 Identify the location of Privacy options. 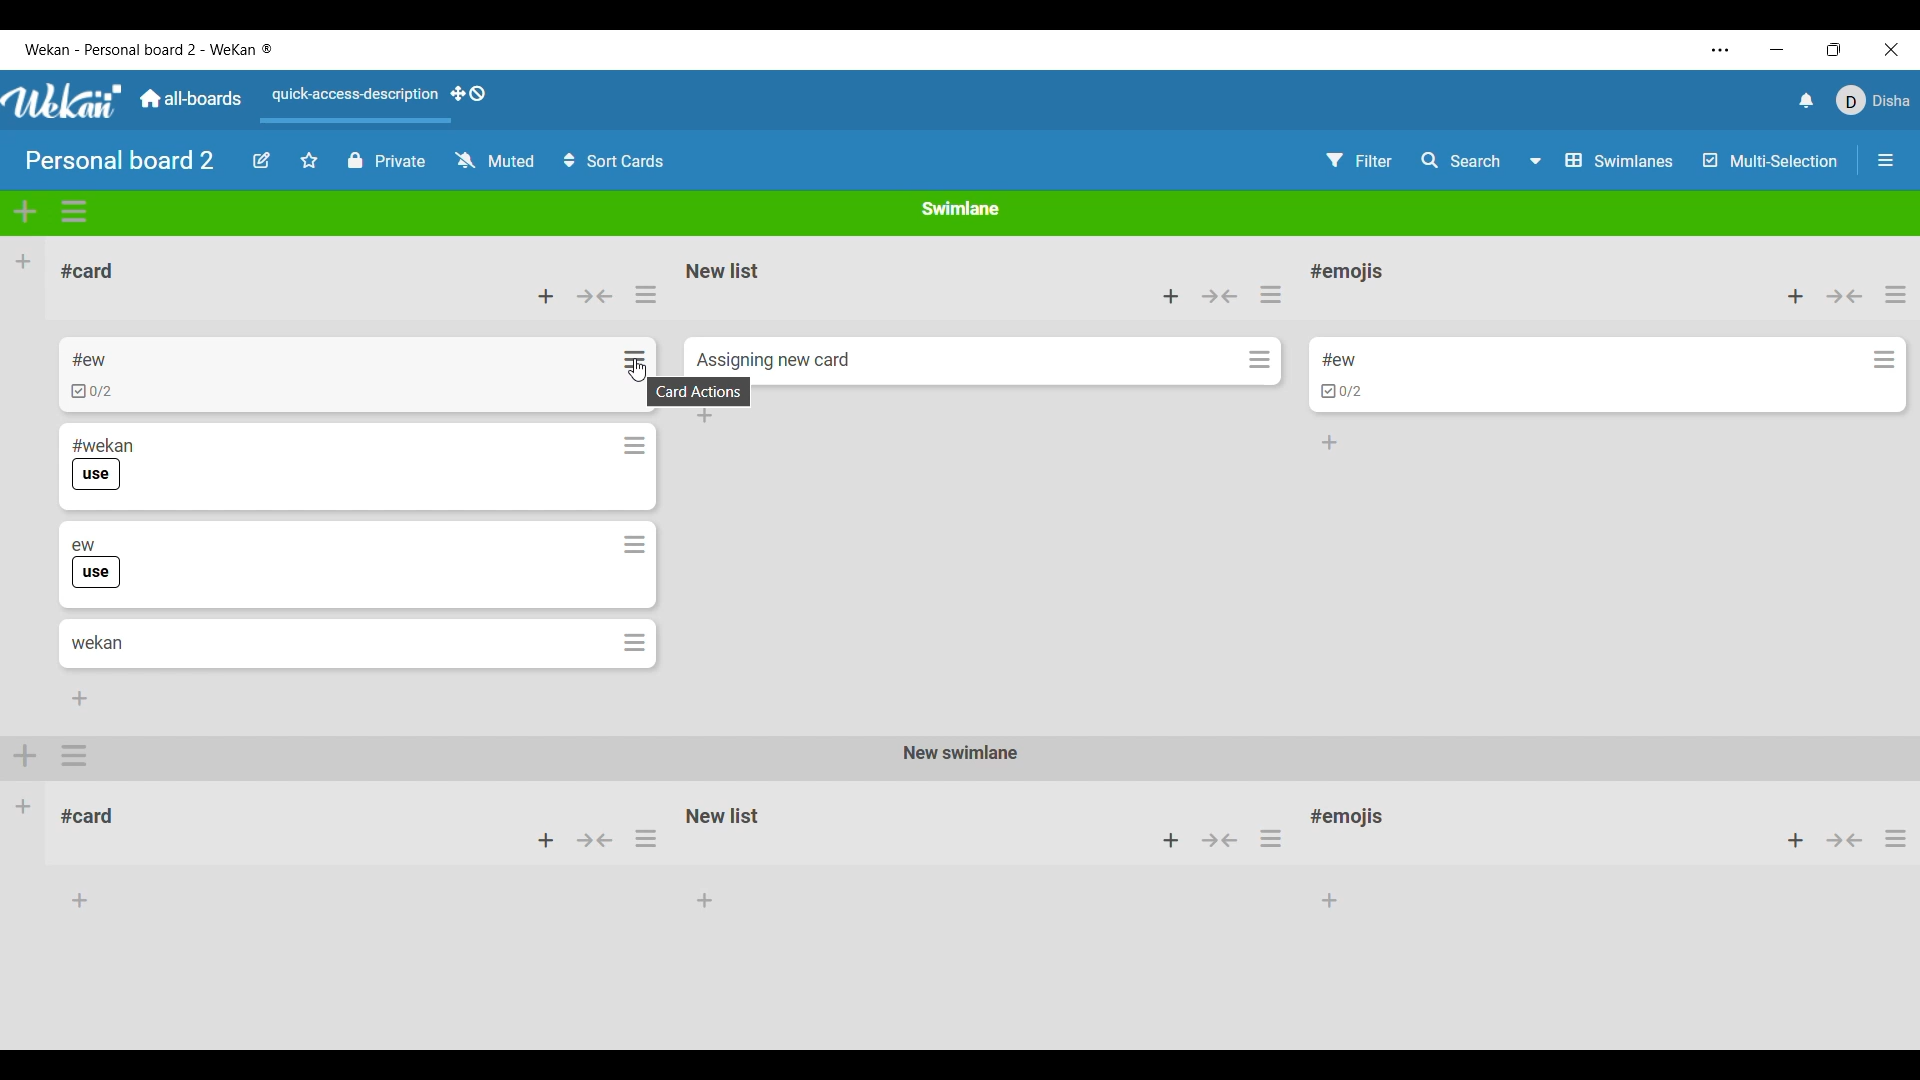
(386, 161).